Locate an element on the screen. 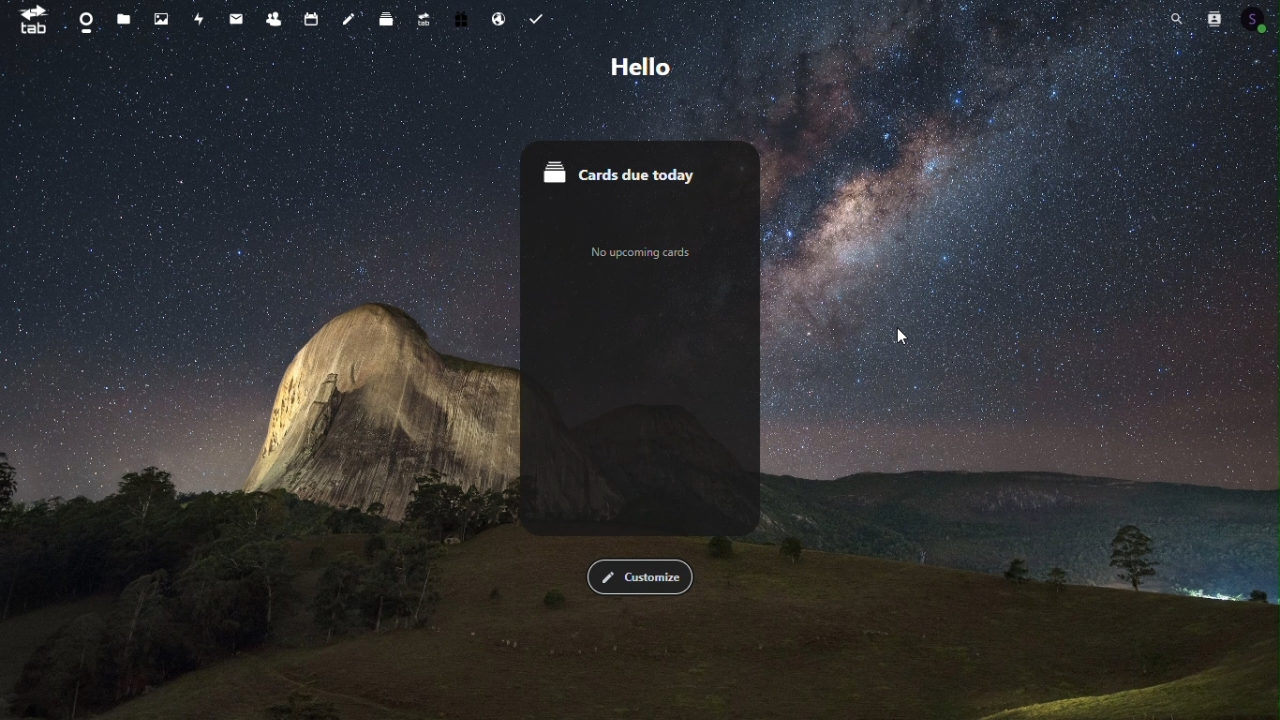 The width and height of the screenshot is (1280, 720). Free trial is located at coordinates (461, 17).